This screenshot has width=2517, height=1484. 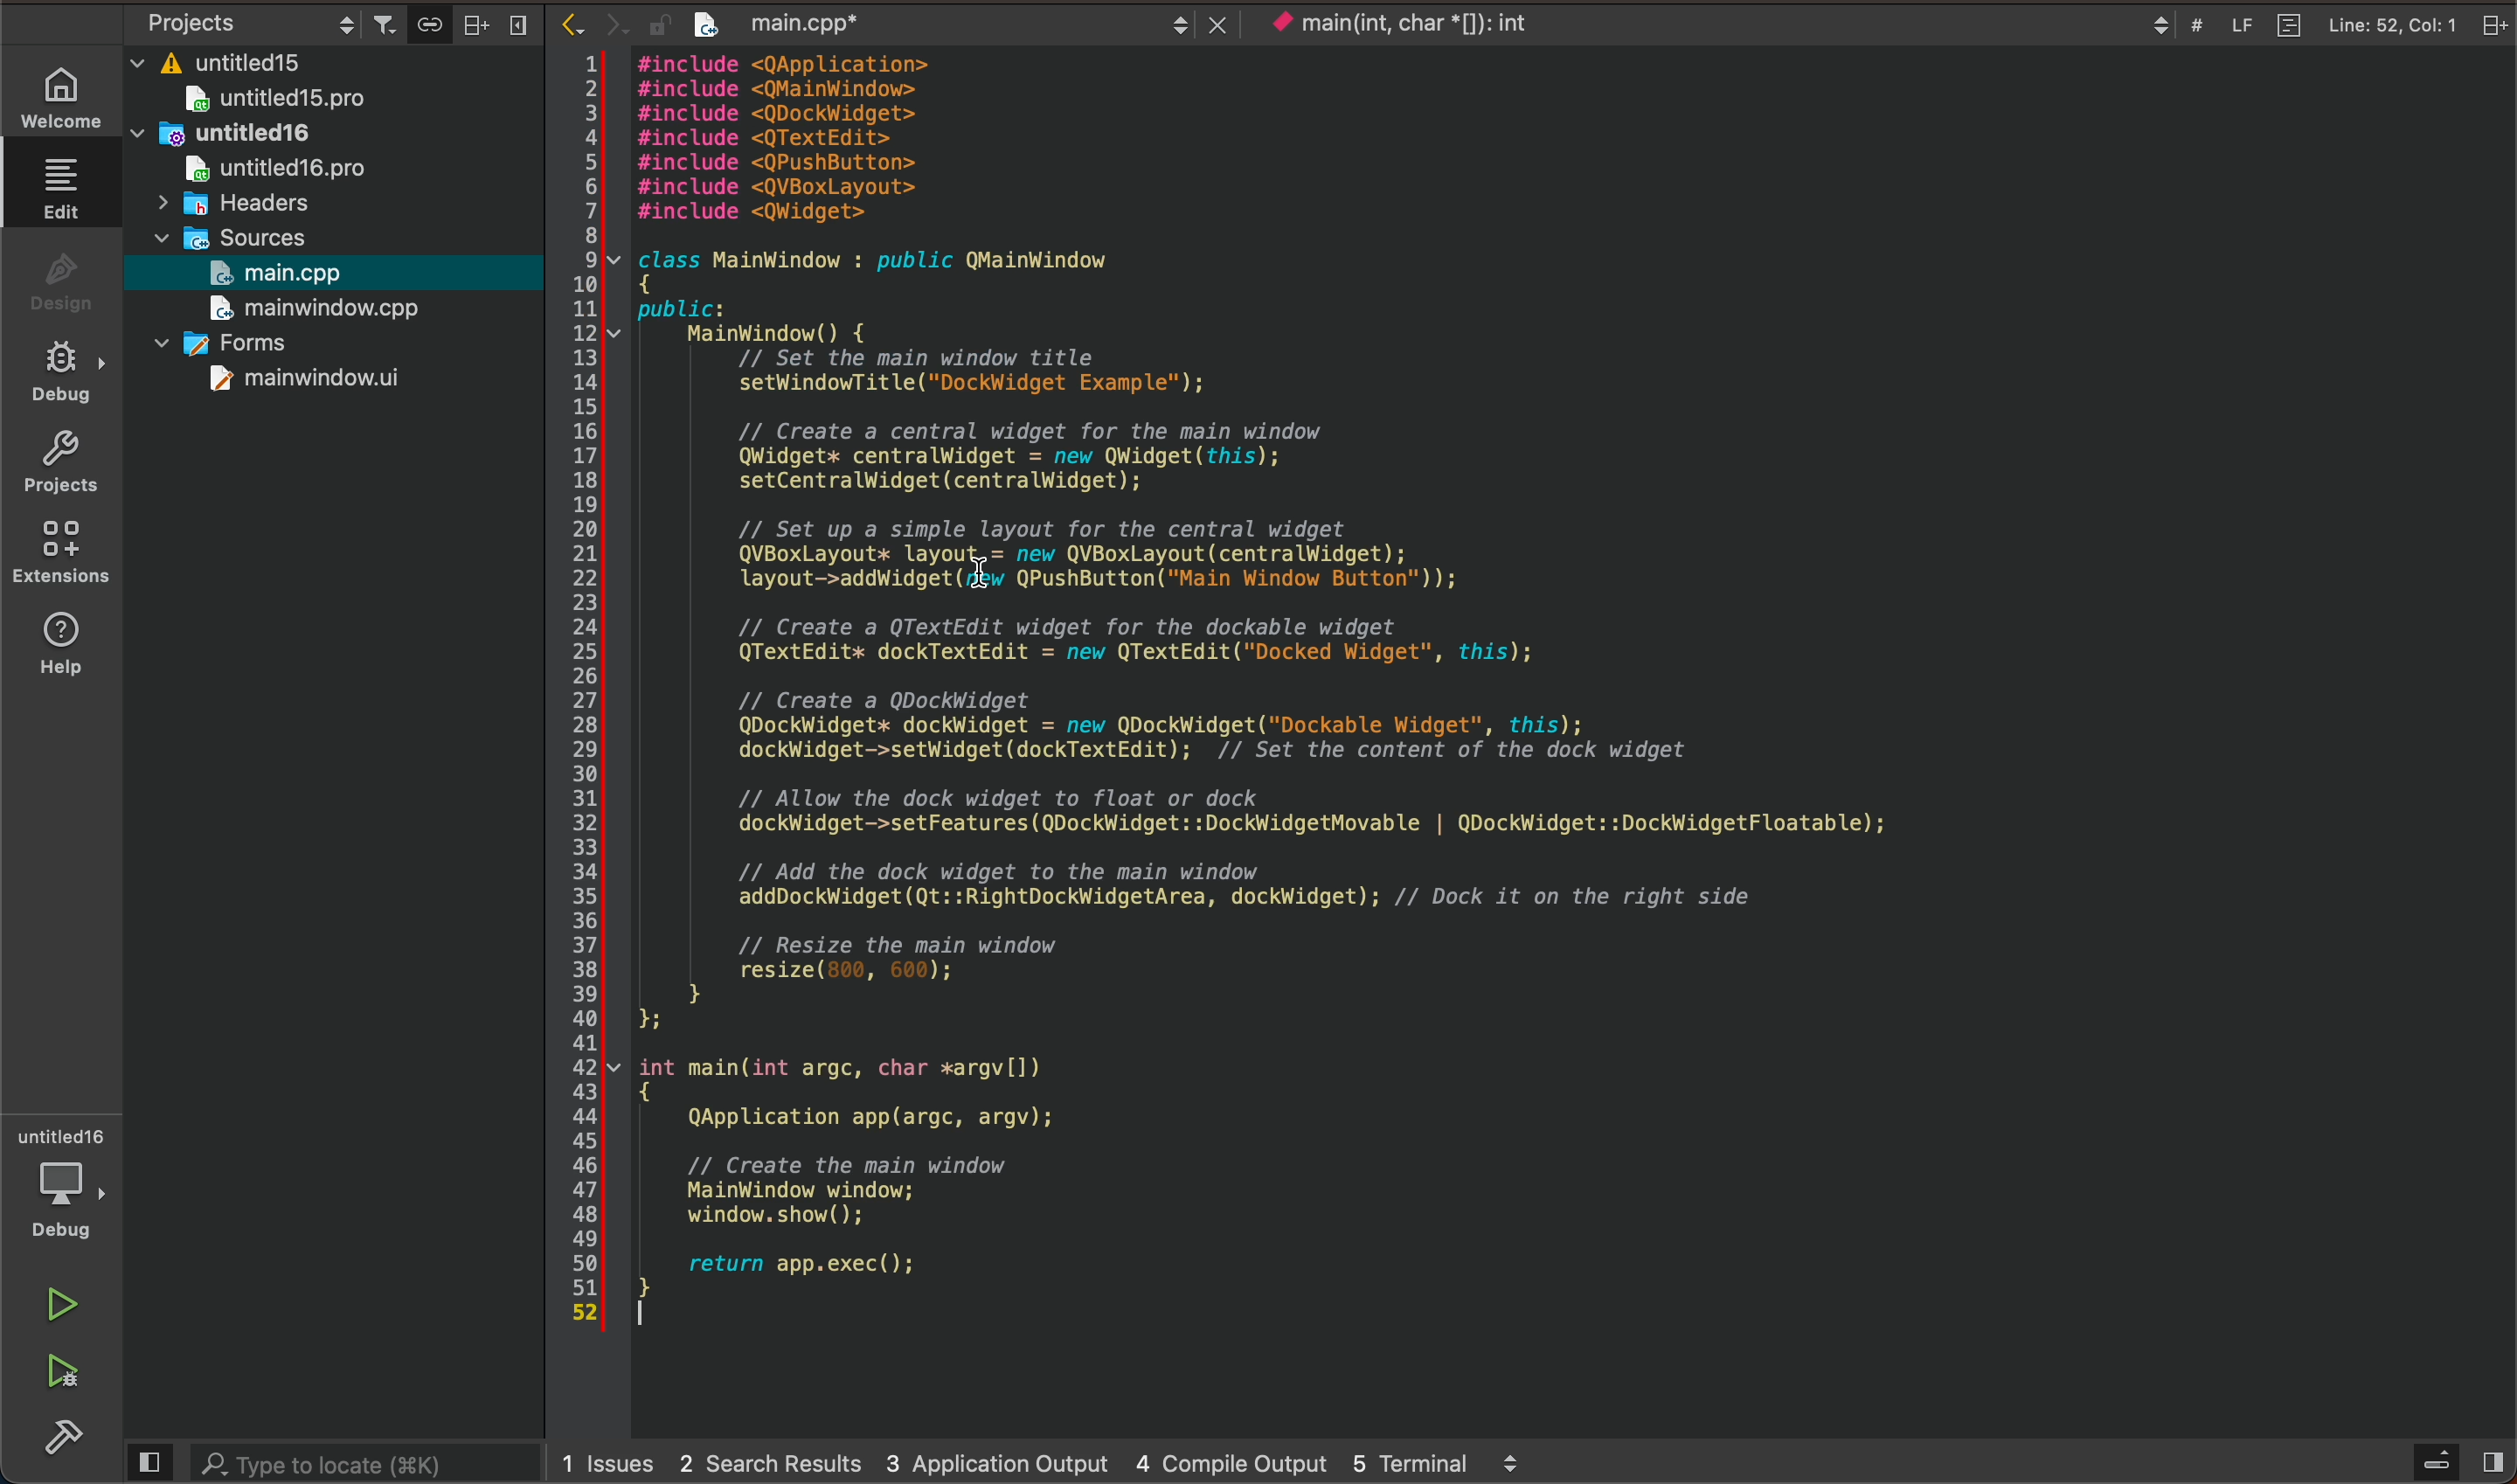 I want to click on files and folders, so click(x=341, y=64).